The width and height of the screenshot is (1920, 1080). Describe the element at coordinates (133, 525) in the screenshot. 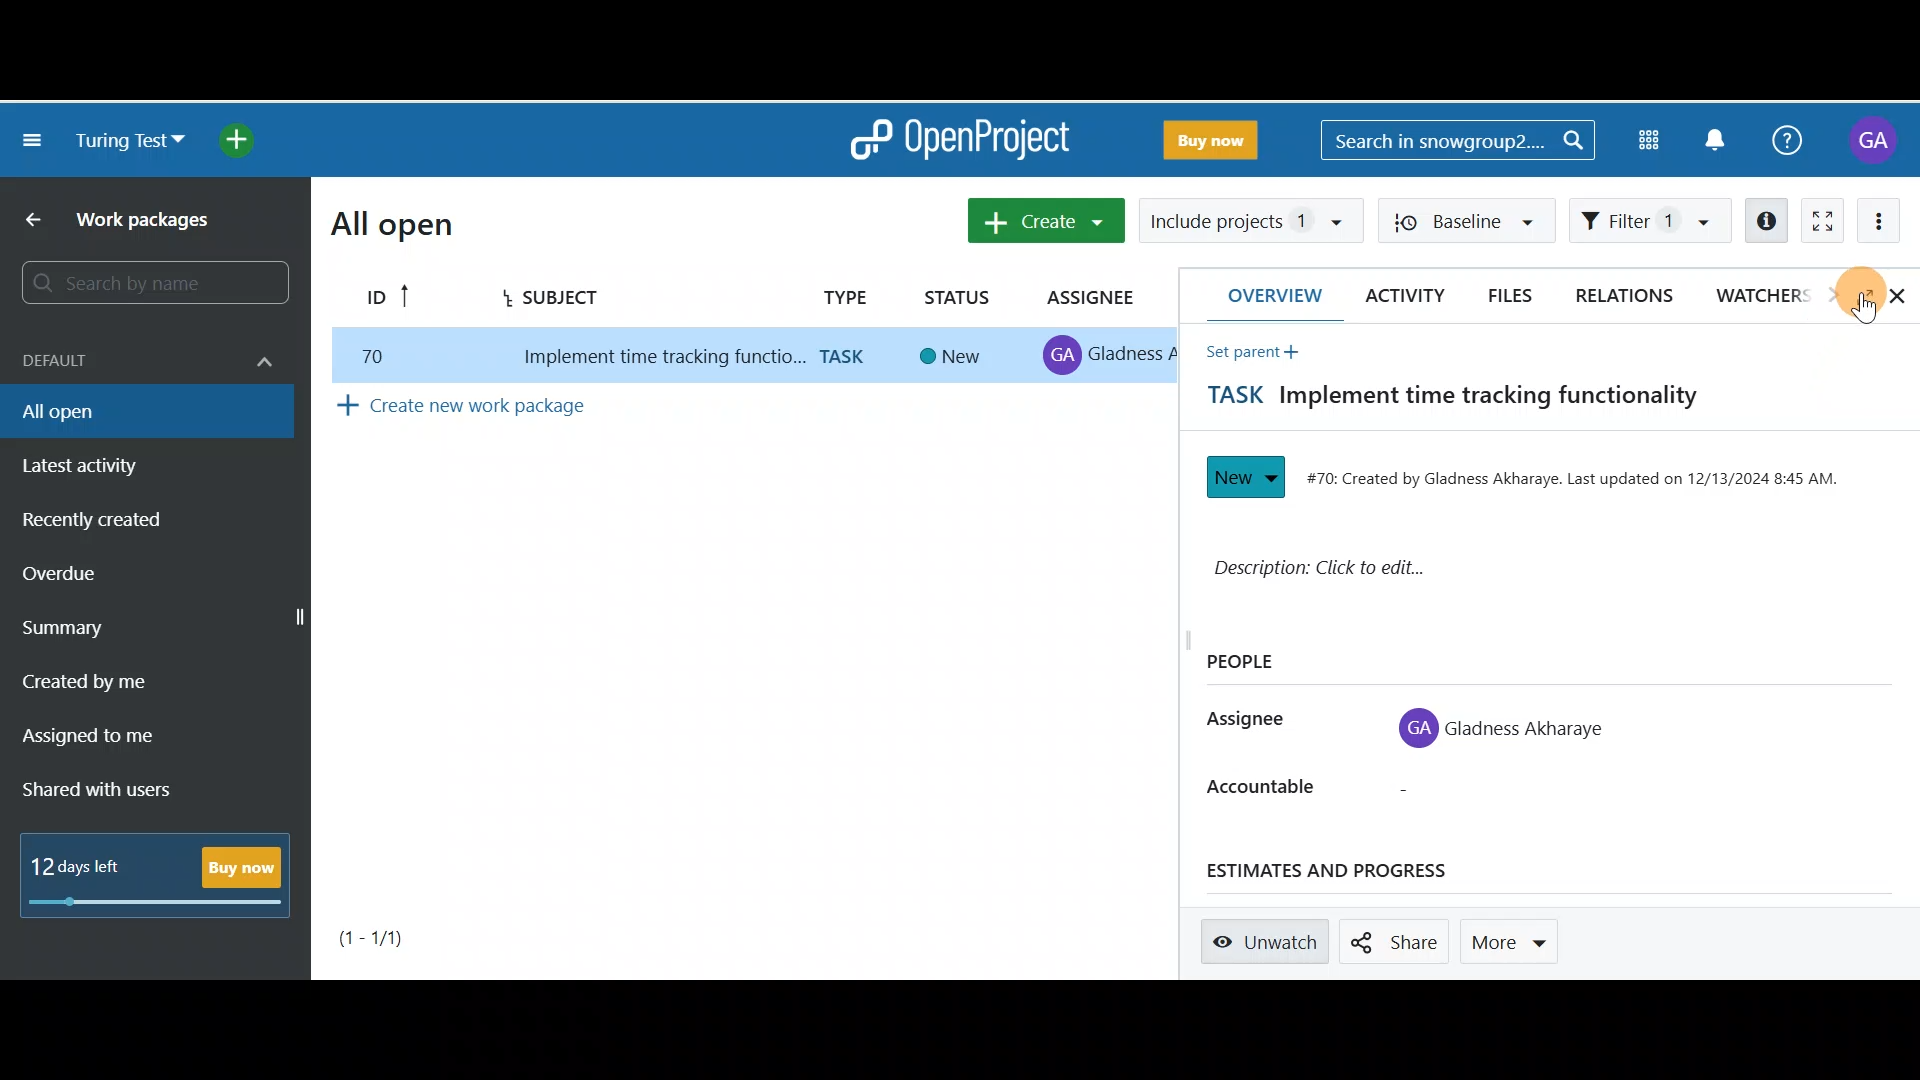

I see `Recently created` at that location.